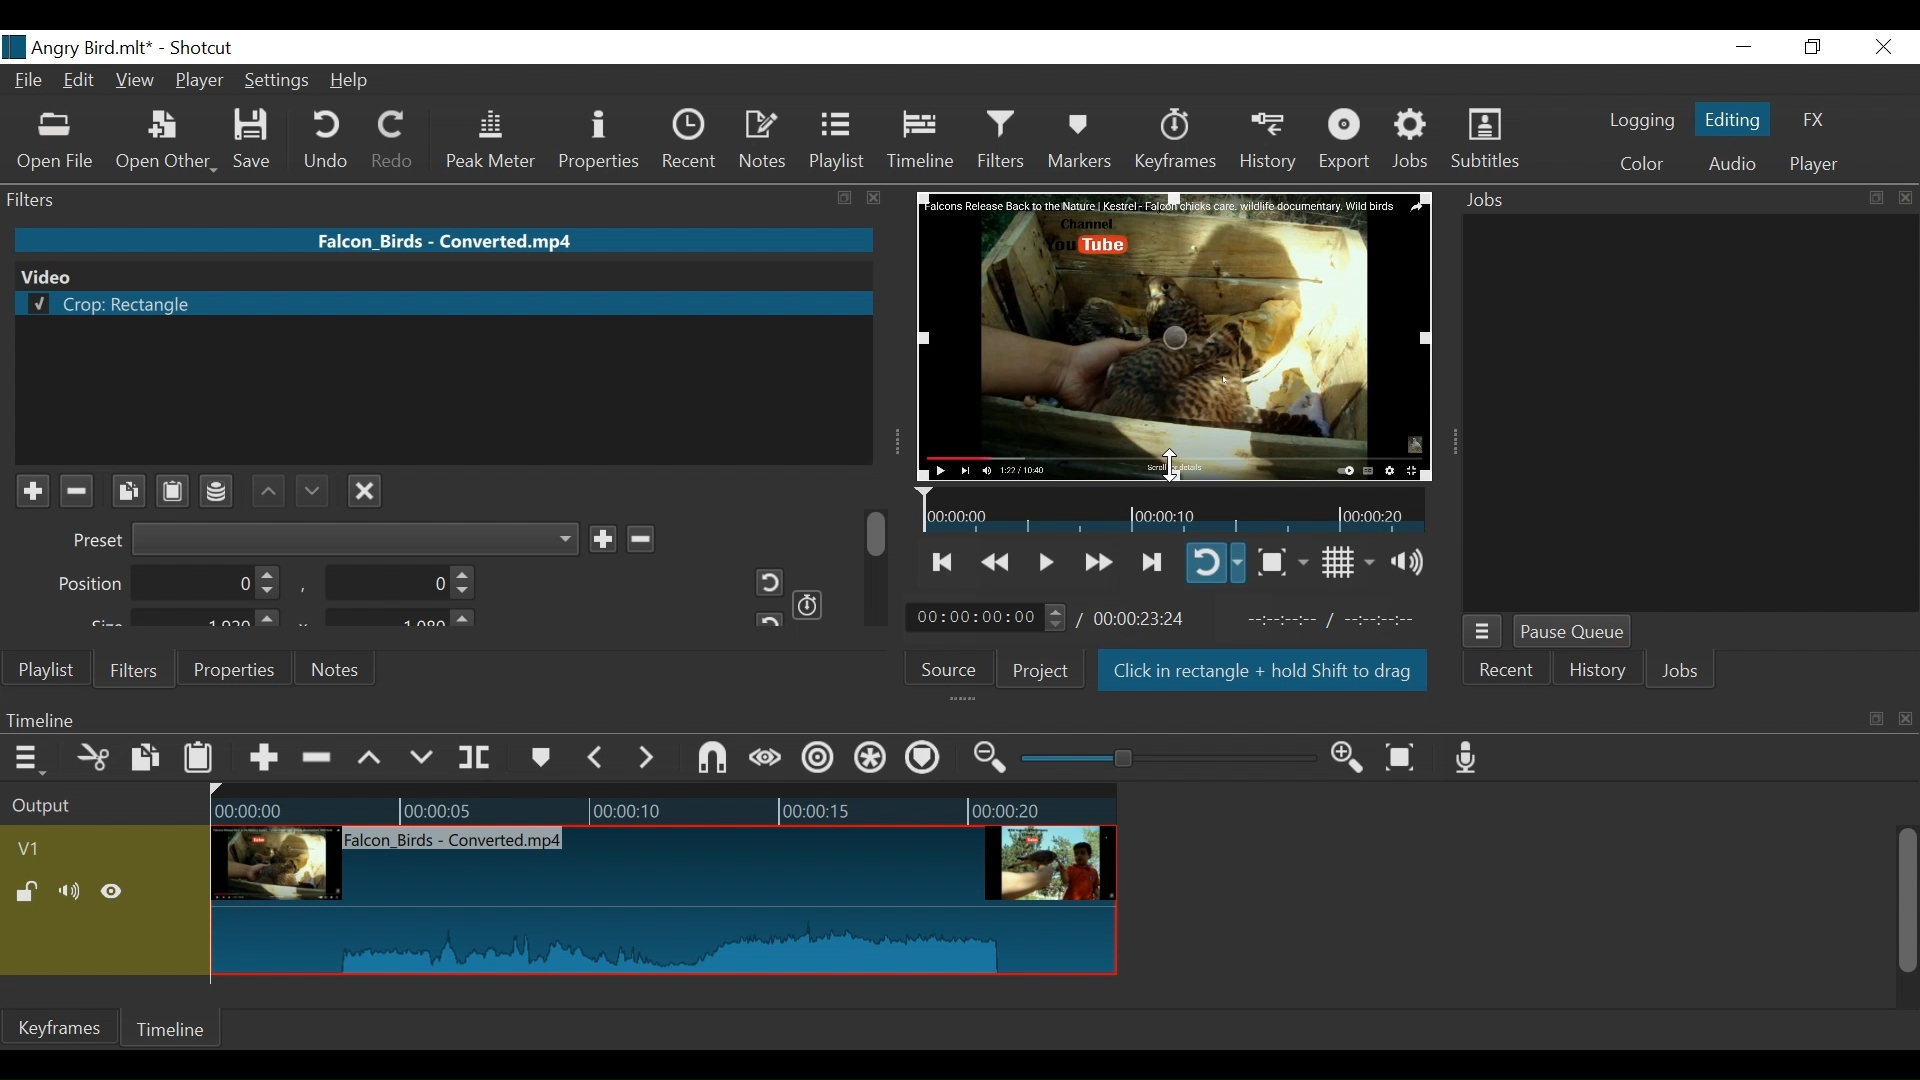 The image size is (1920, 1080). What do you see at coordinates (135, 82) in the screenshot?
I see `View` at bounding box center [135, 82].